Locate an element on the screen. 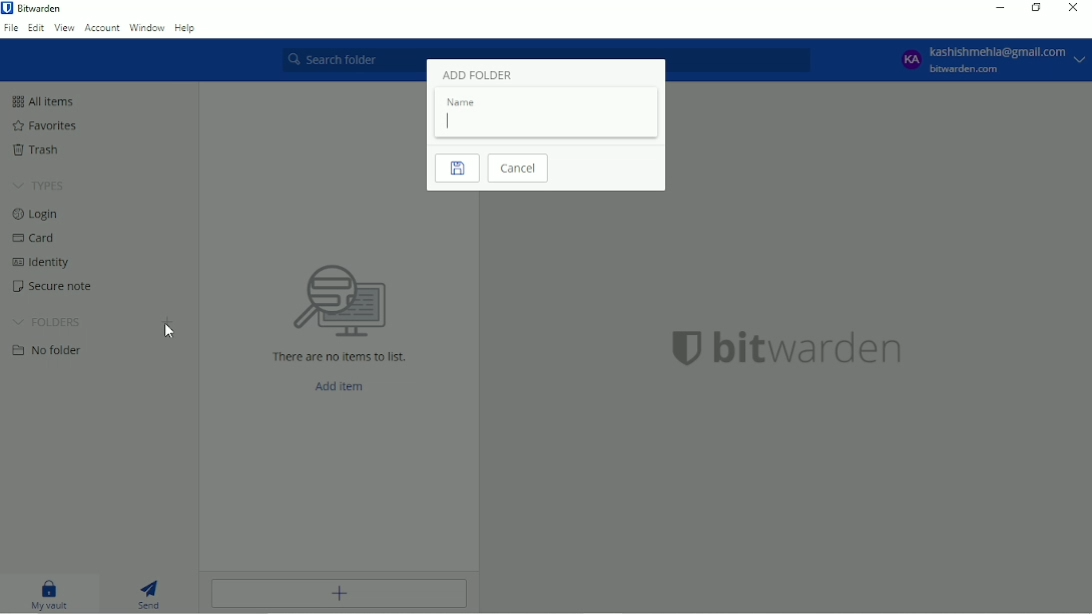 The height and width of the screenshot is (614, 1092). Login is located at coordinates (40, 215).